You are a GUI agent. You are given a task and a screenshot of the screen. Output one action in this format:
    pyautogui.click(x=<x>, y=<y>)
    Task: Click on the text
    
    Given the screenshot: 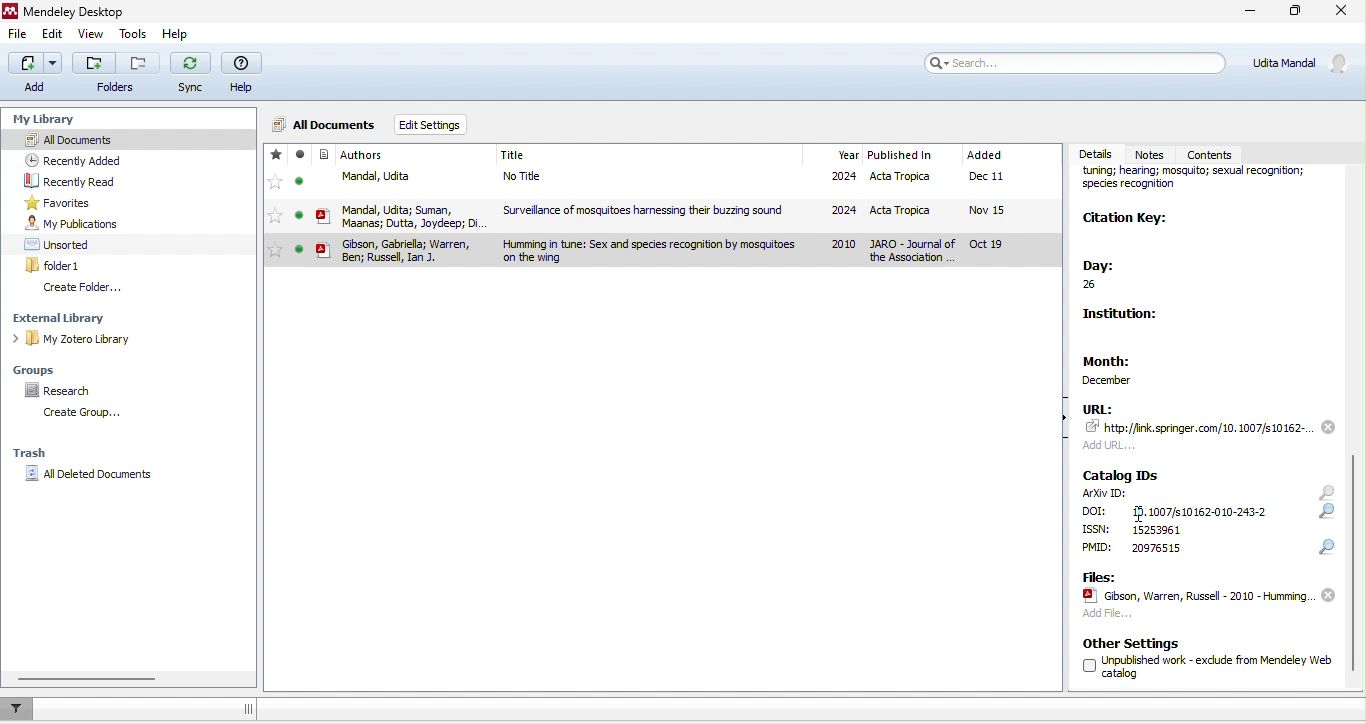 What is the action you would take?
    pyautogui.click(x=1097, y=529)
    